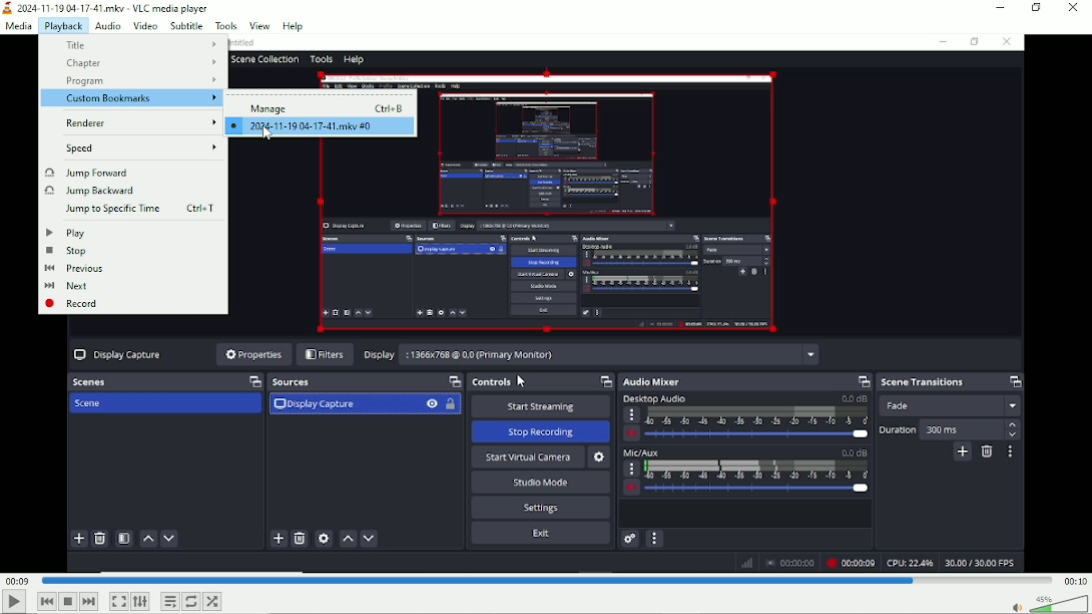  What do you see at coordinates (144, 62) in the screenshot?
I see `Chapter` at bounding box center [144, 62].